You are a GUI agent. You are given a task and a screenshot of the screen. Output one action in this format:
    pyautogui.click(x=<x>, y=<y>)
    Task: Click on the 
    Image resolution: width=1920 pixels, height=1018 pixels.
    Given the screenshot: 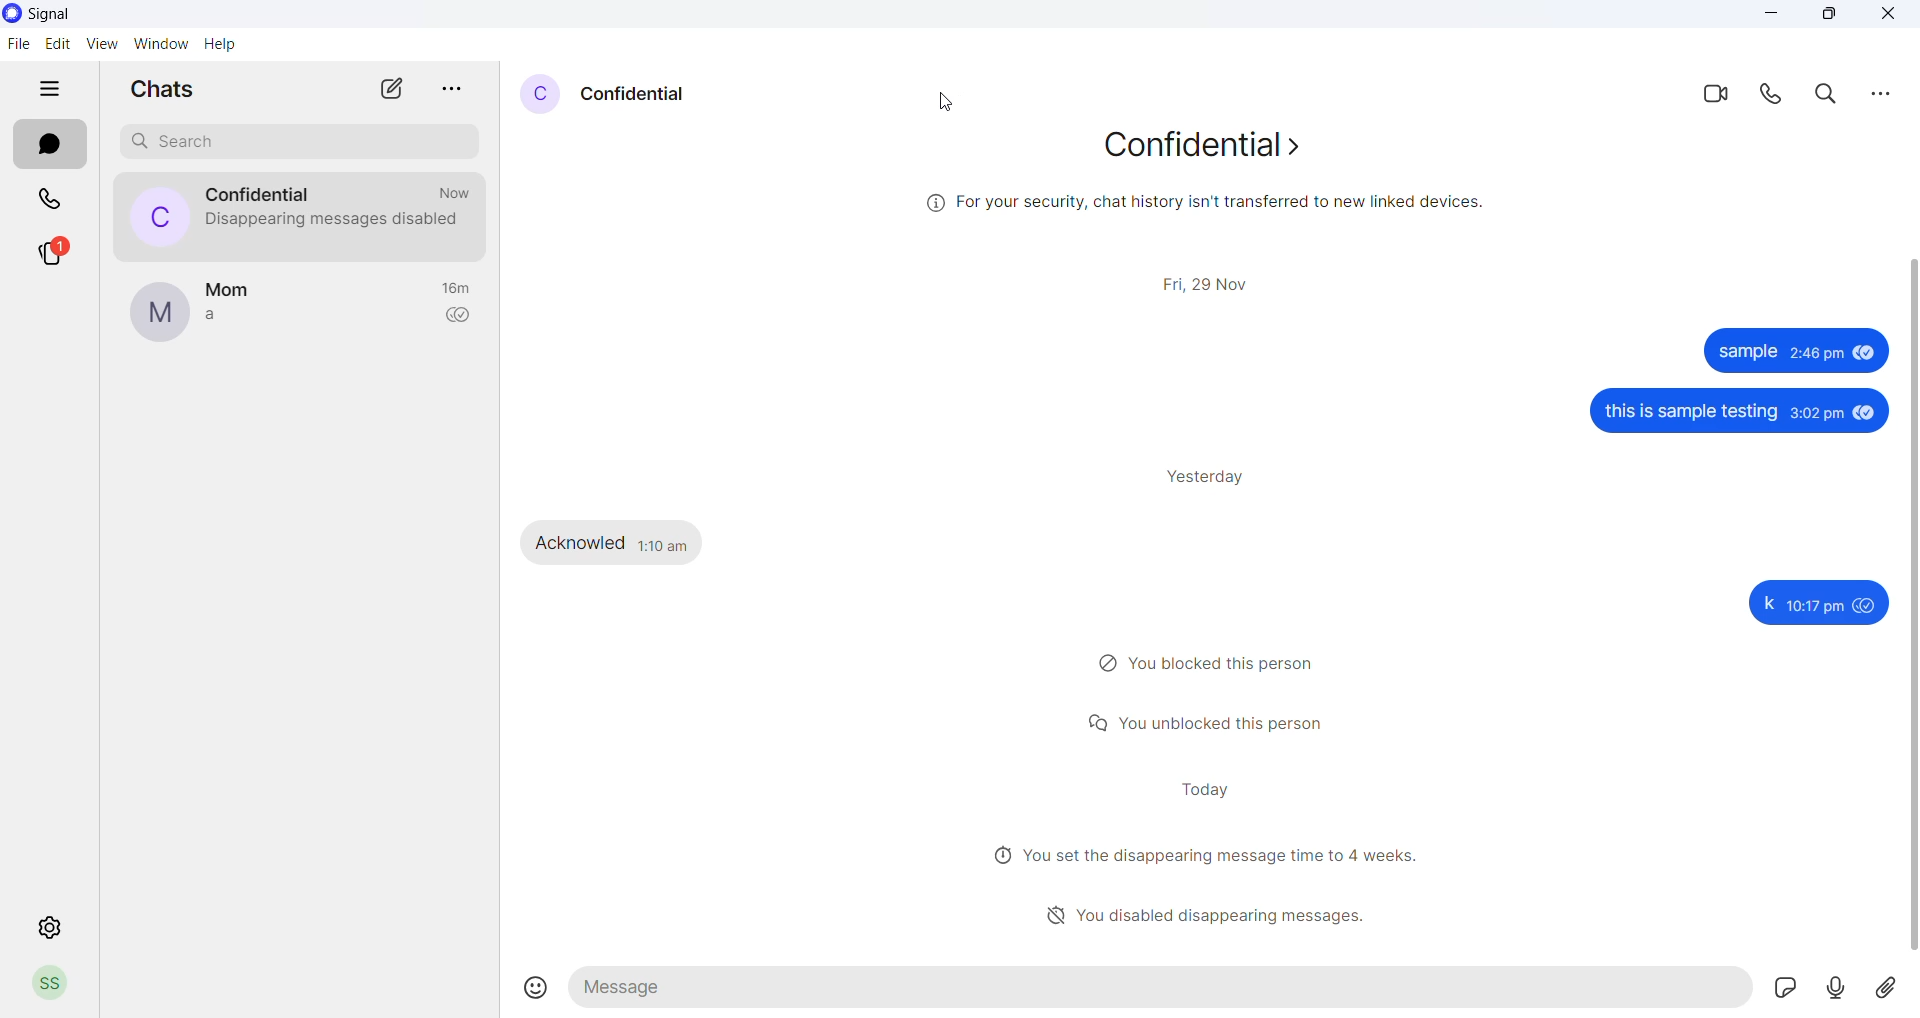 What is the action you would take?
    pyautogui.click(x=1884, y=94)
    